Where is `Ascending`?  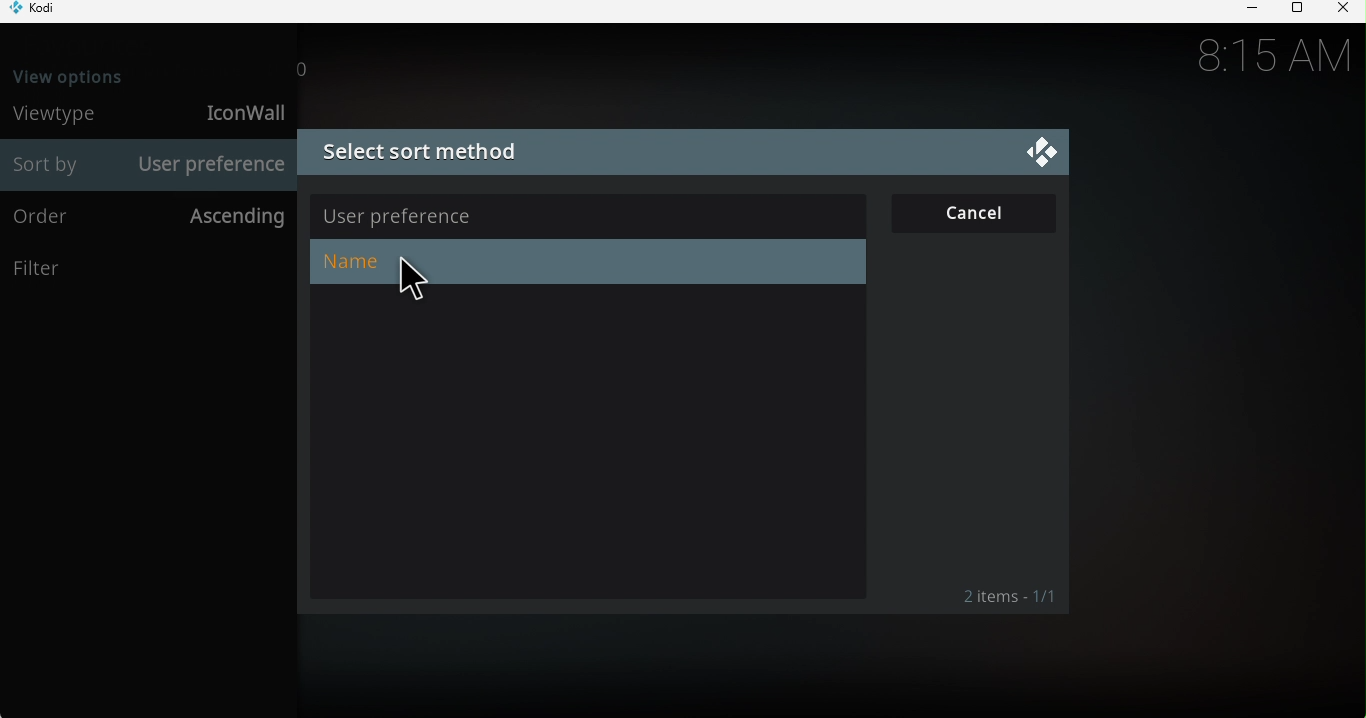
Ascending is located at coordinates (231, 217).